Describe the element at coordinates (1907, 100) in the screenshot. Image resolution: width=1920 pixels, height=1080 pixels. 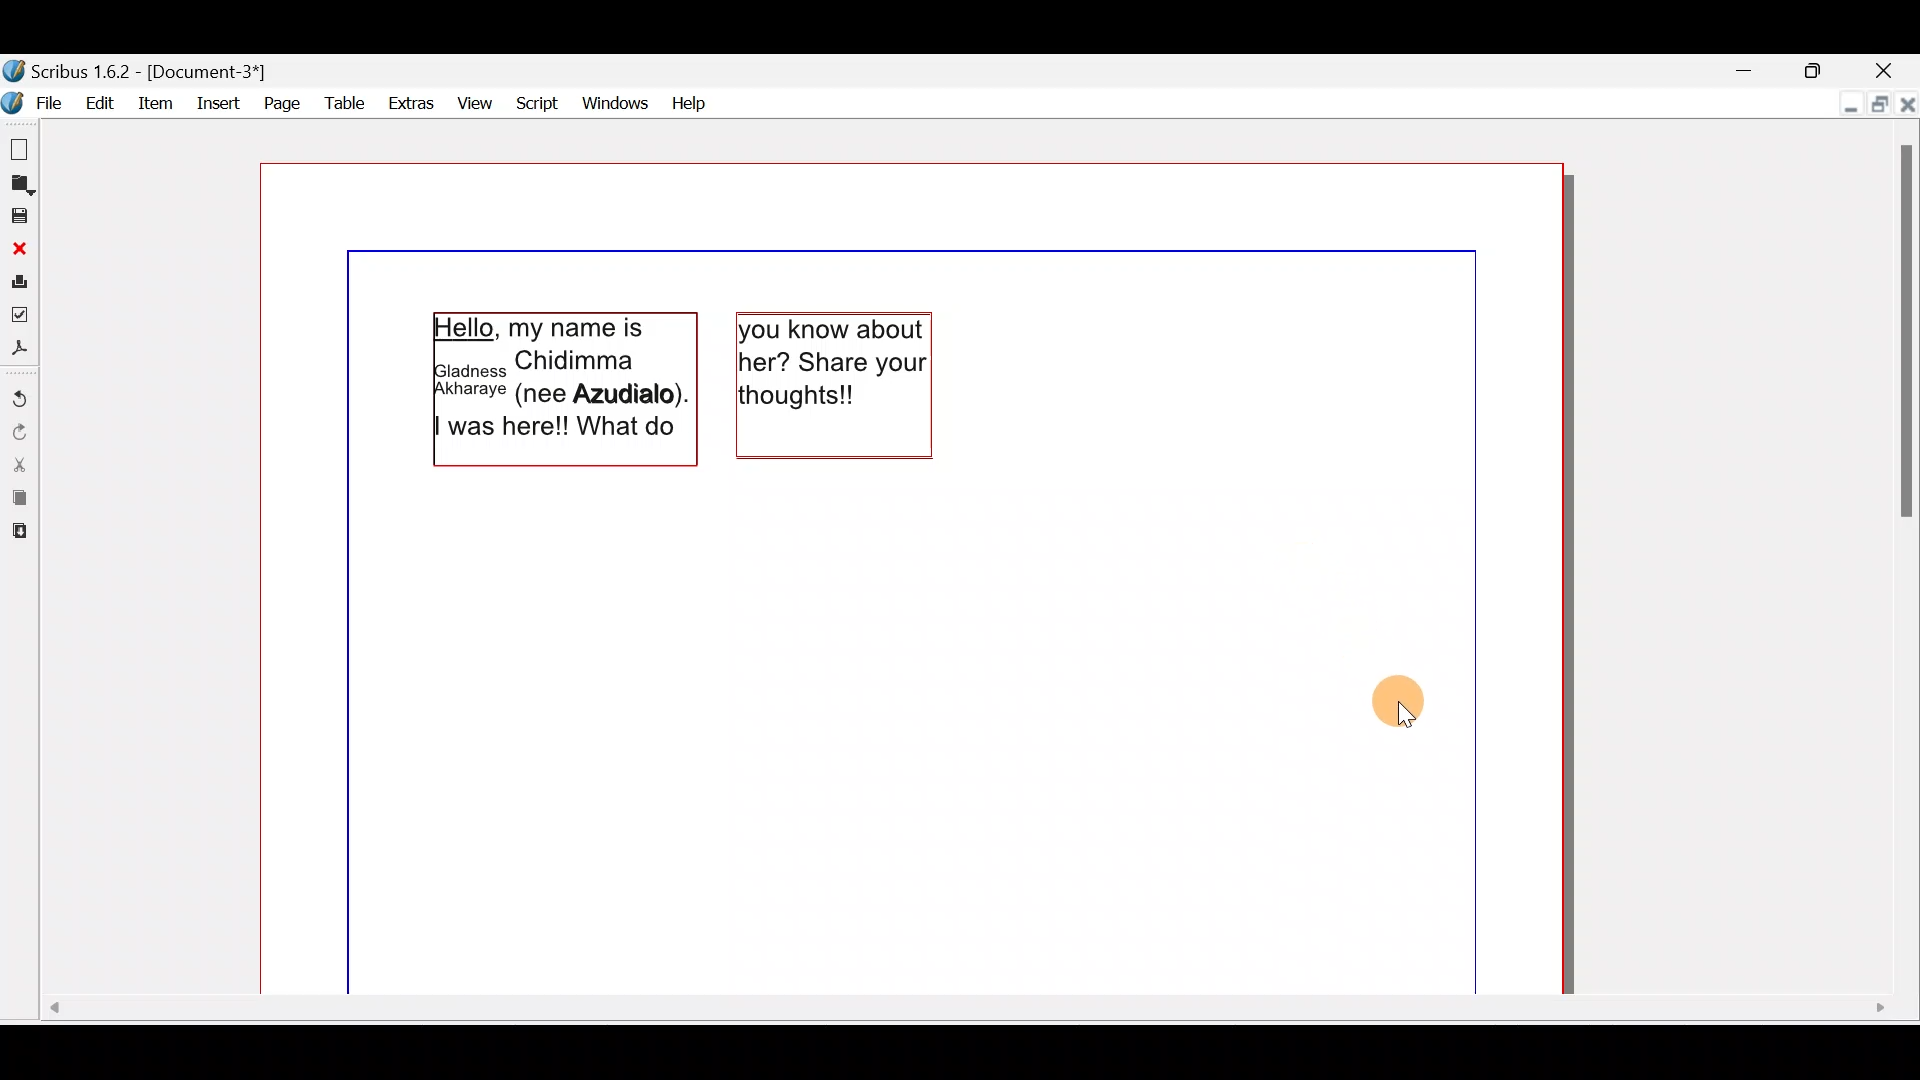
I see `Close` at that location.